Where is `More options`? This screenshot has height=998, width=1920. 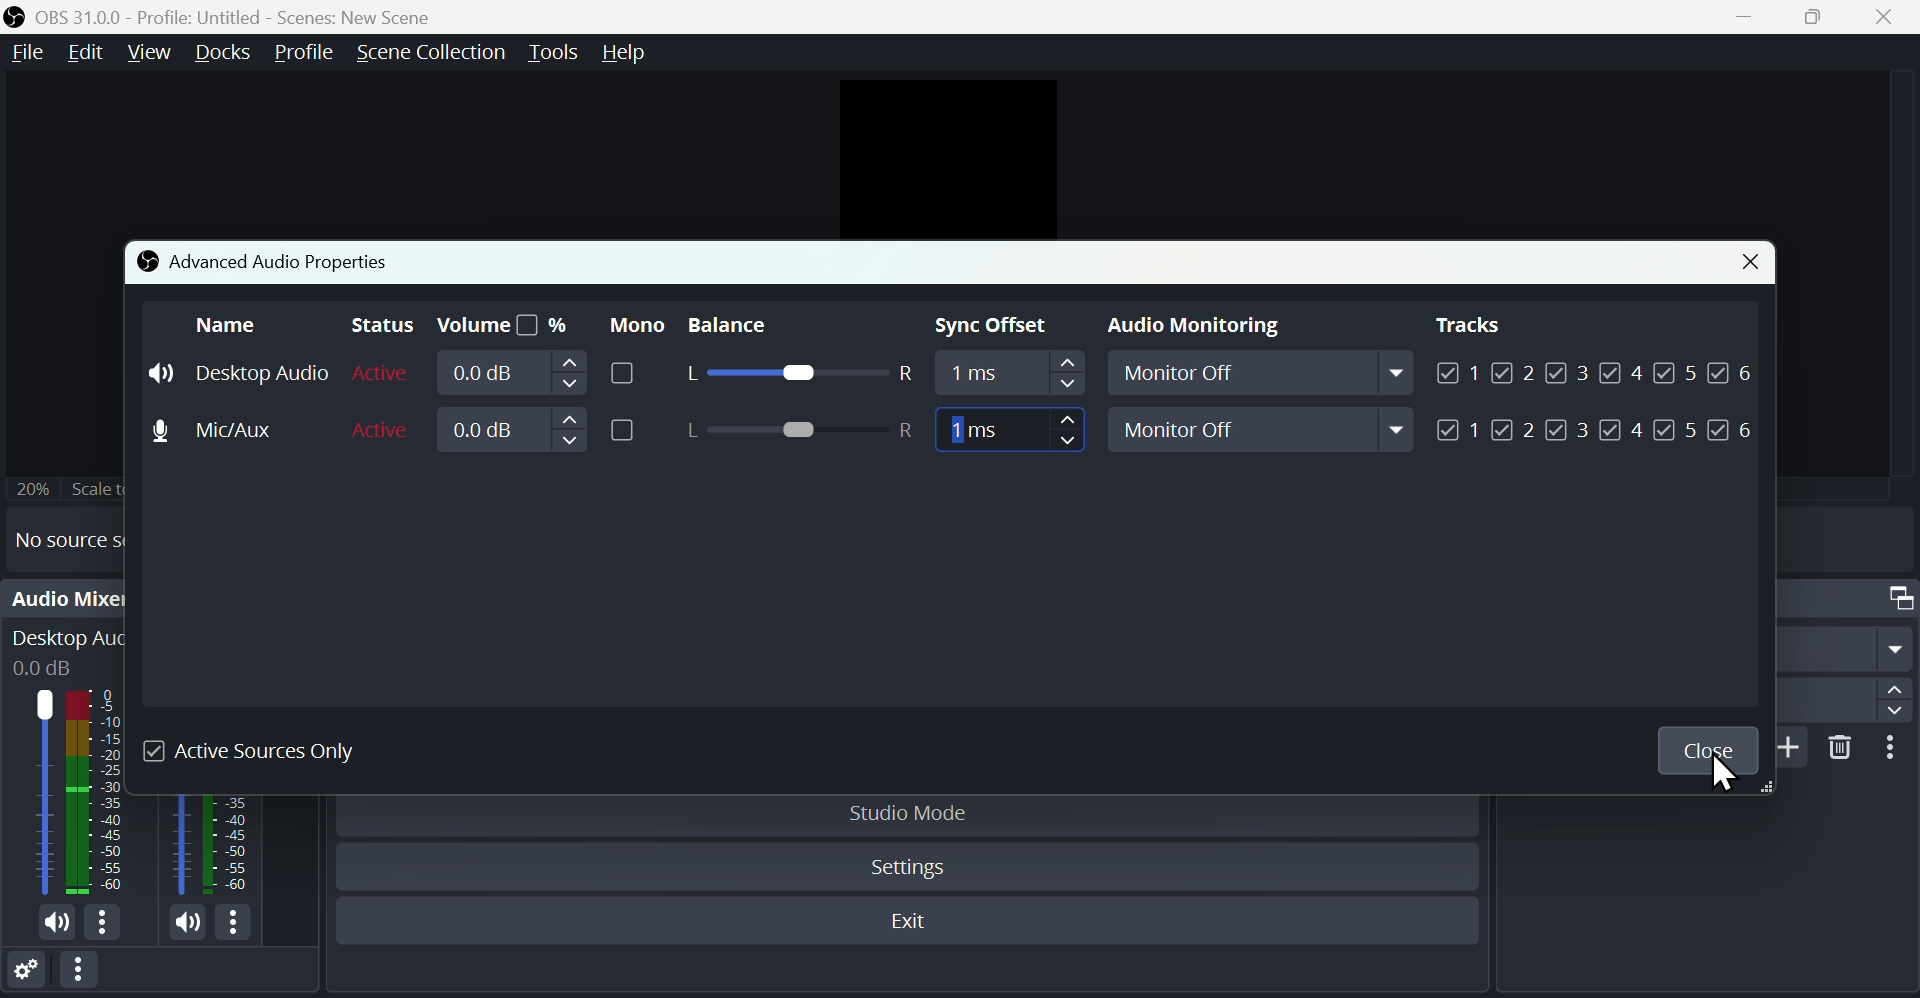
More options is located at coordinates (1897, 749).